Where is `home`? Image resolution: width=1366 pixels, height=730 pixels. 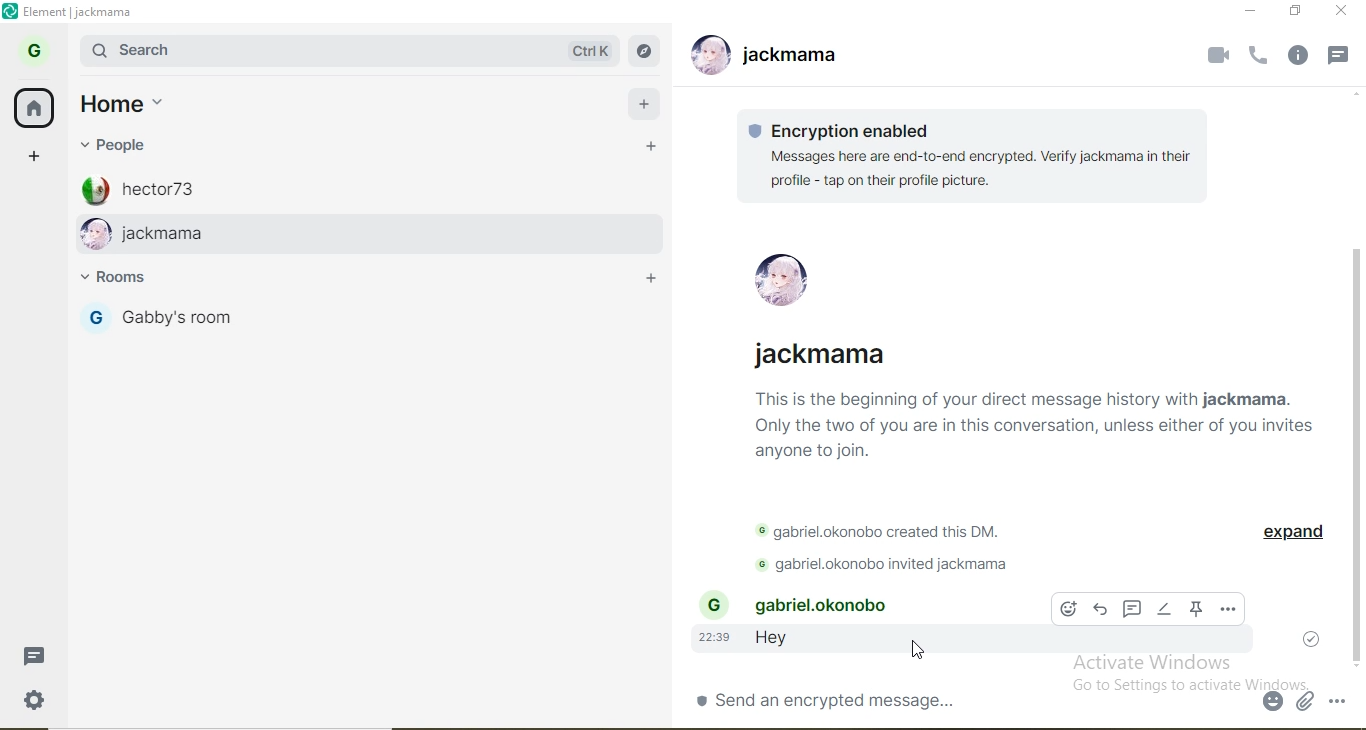
home is located at coordinates (121, 108).